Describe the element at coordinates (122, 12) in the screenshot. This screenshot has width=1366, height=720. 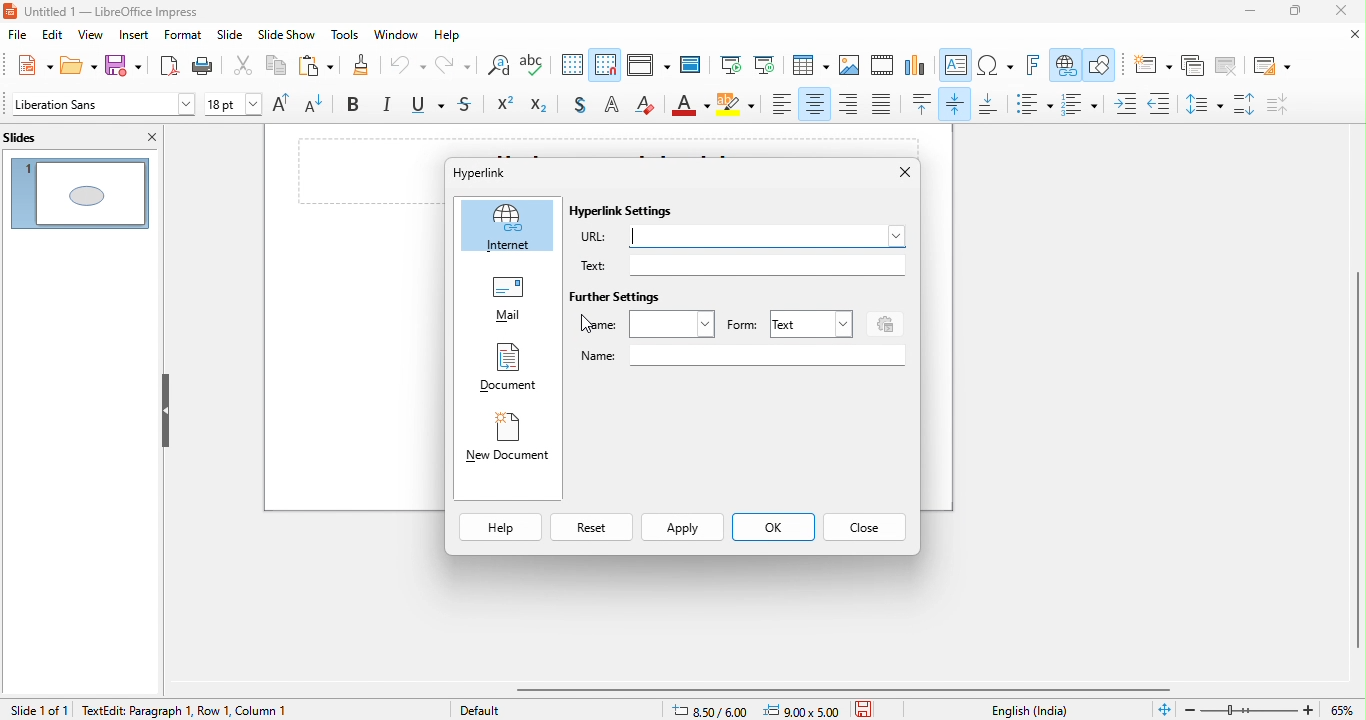
I see `untitled 1- libreoffice impress` at that location.